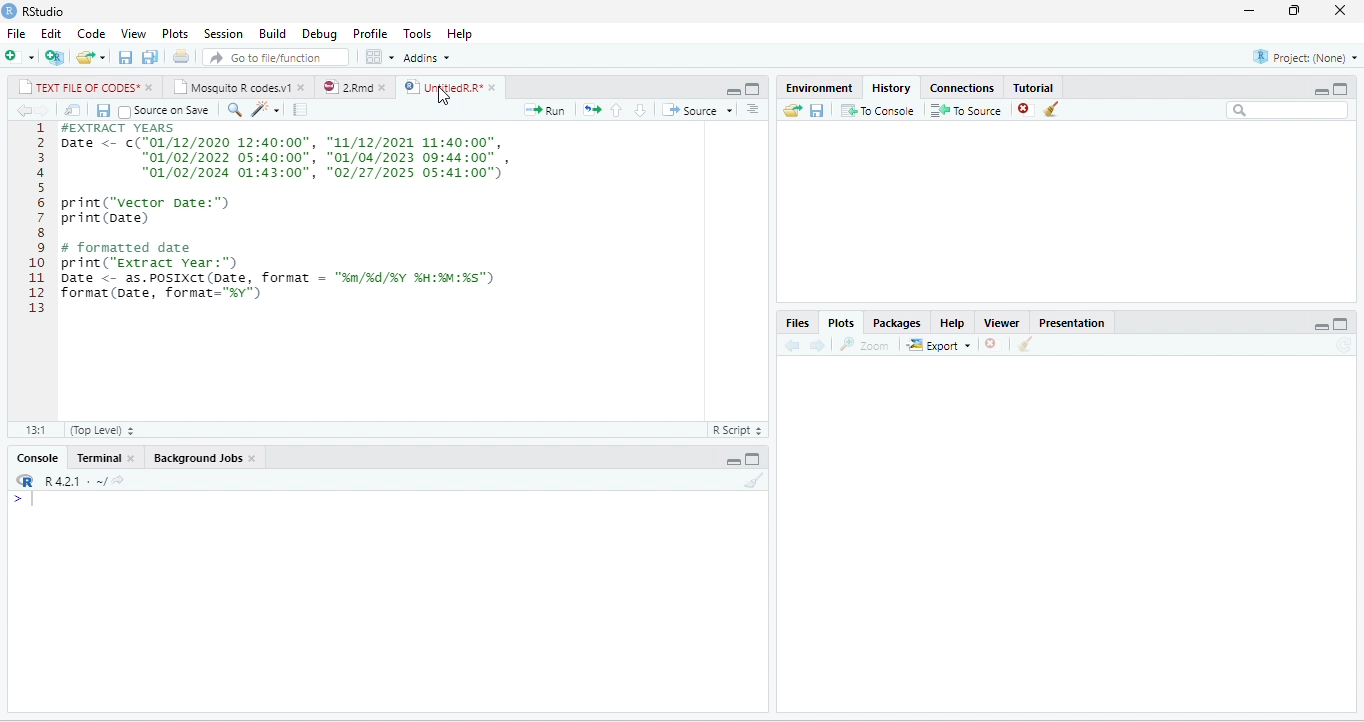  I want to click on cursor, so click(443, 96).